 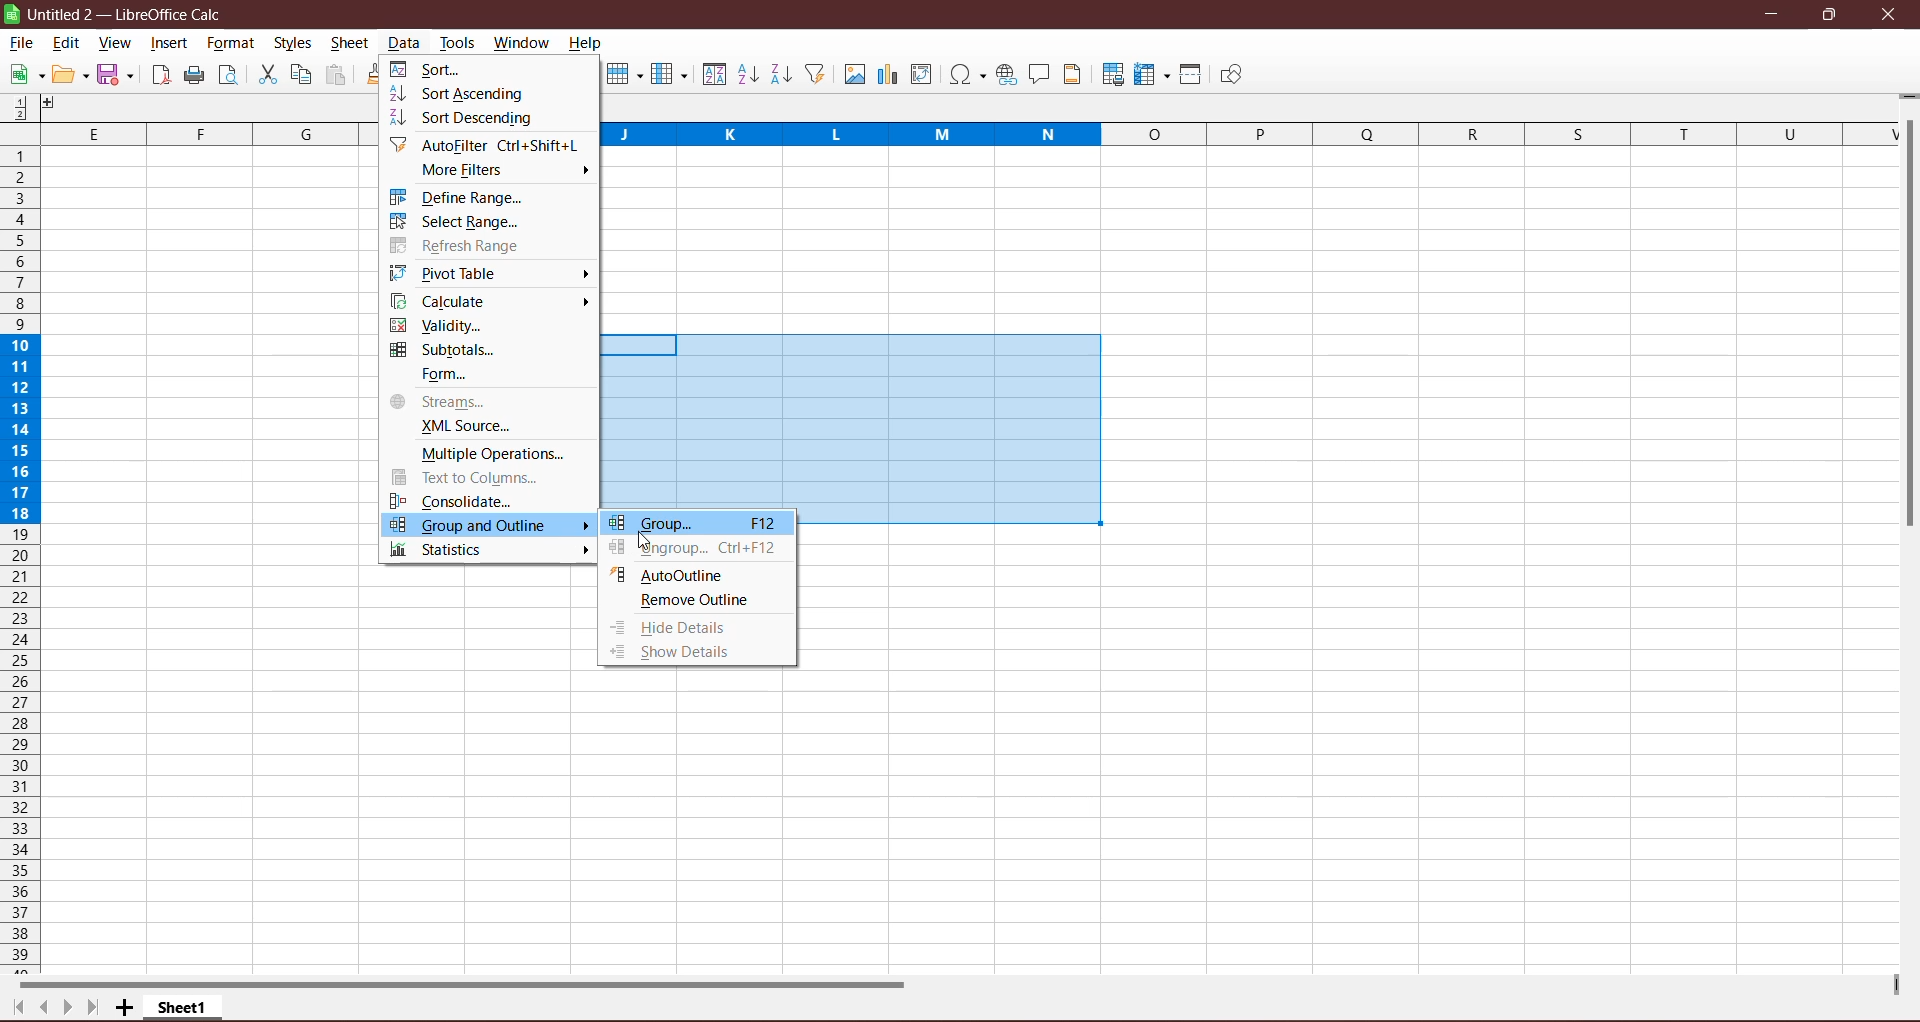 I want to click on Window, so click(x=521, y=42).